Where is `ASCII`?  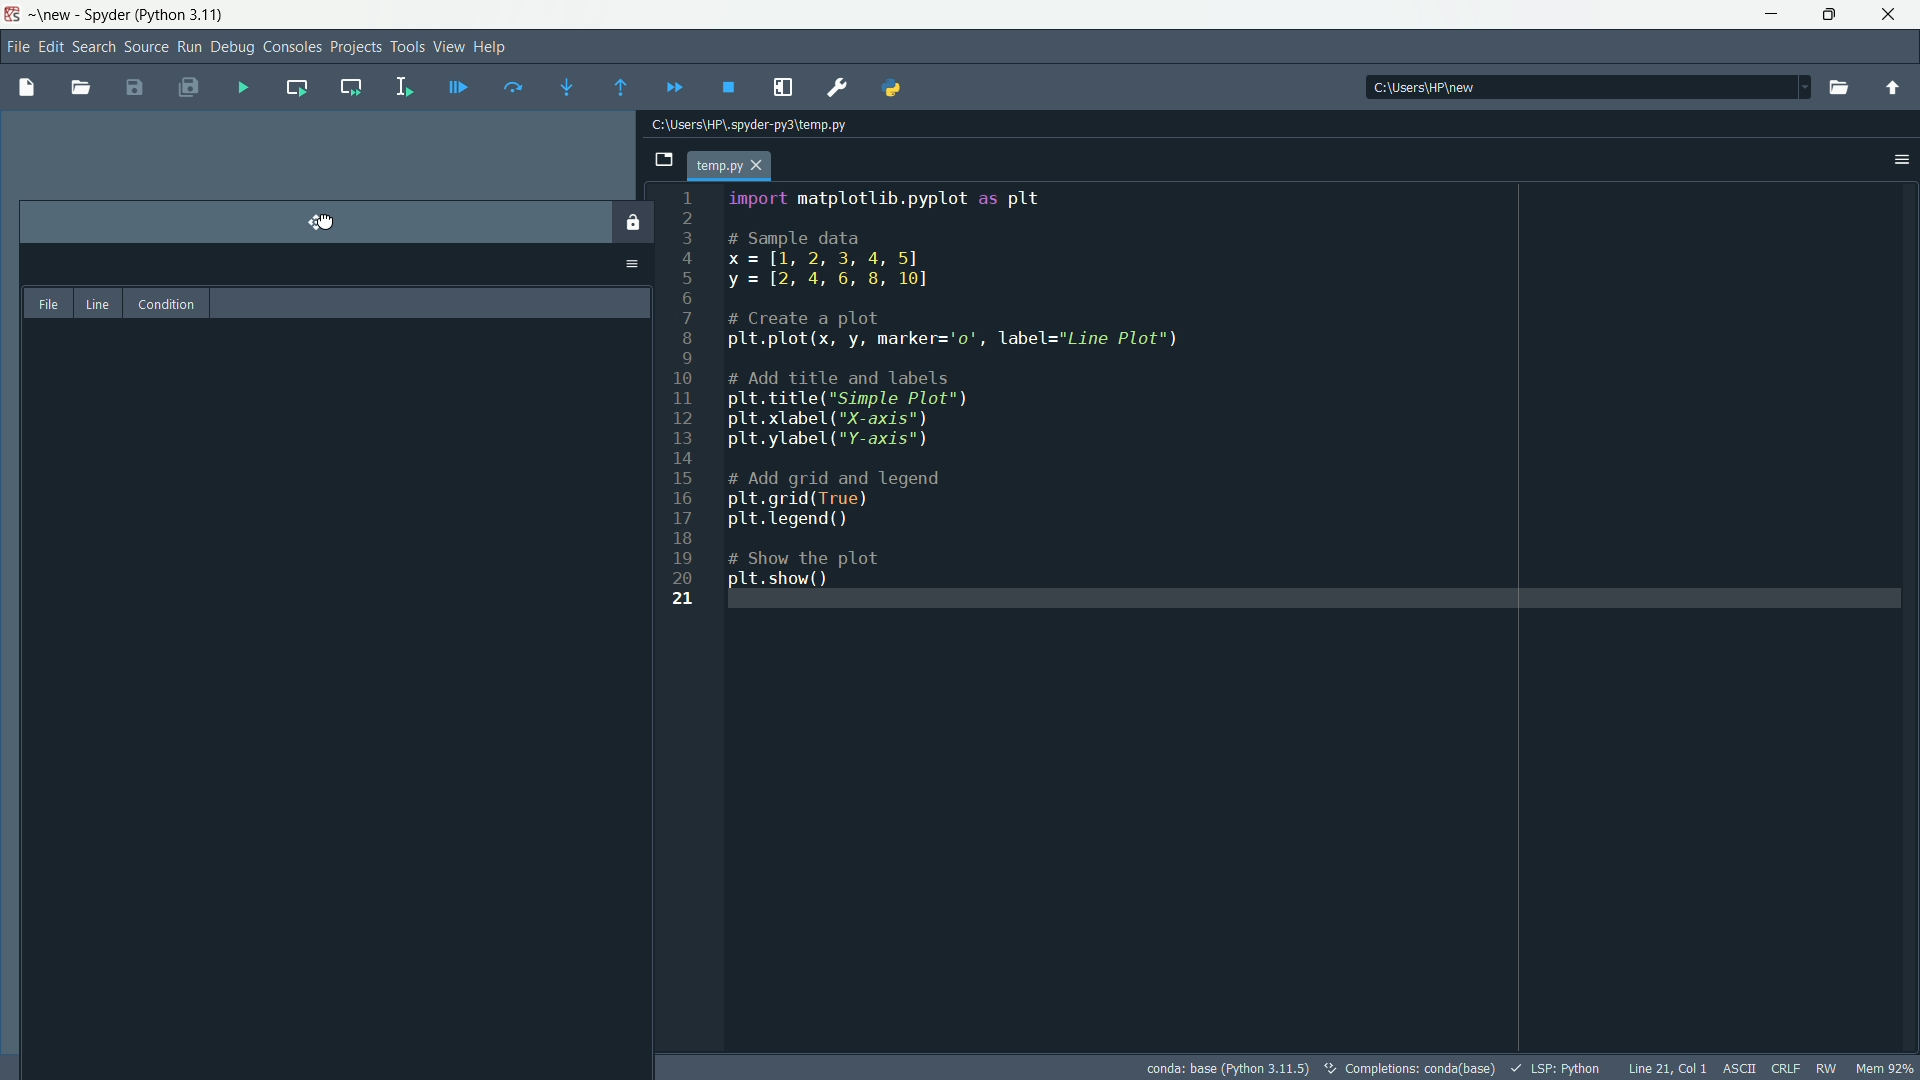
ASCII is located at coordinates (1737, 1069).